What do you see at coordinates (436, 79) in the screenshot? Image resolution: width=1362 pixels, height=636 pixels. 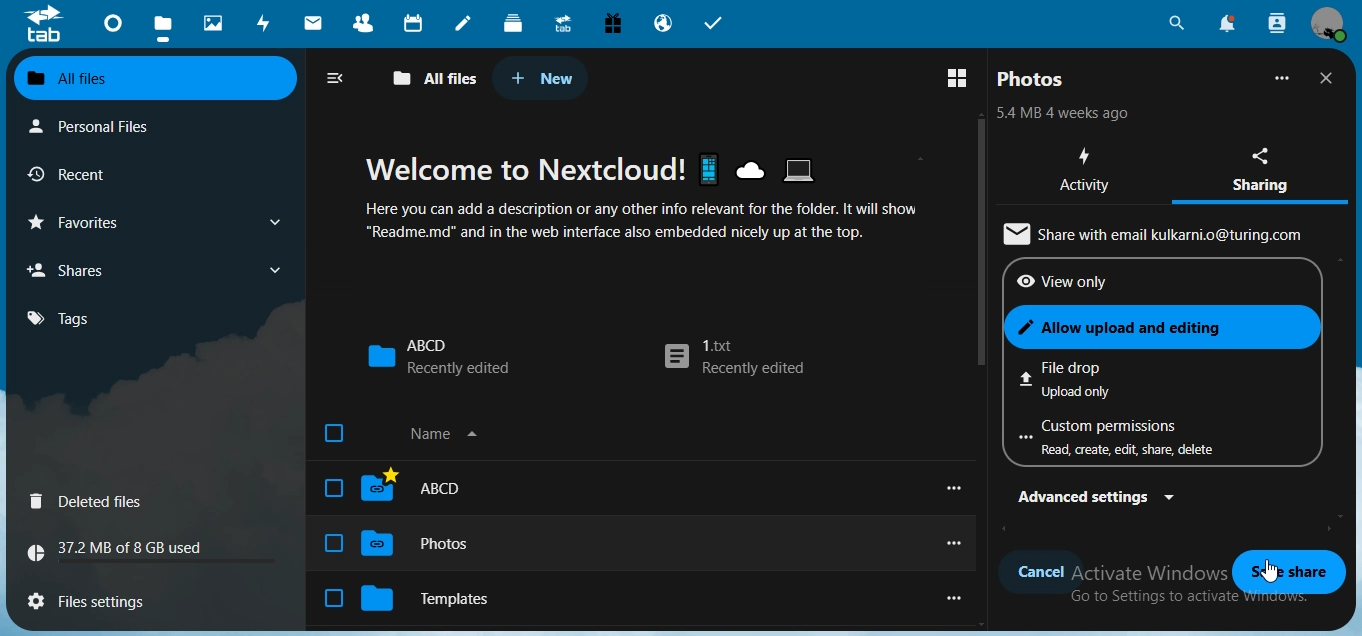 I see `all files` at bounding box center [436, 79].